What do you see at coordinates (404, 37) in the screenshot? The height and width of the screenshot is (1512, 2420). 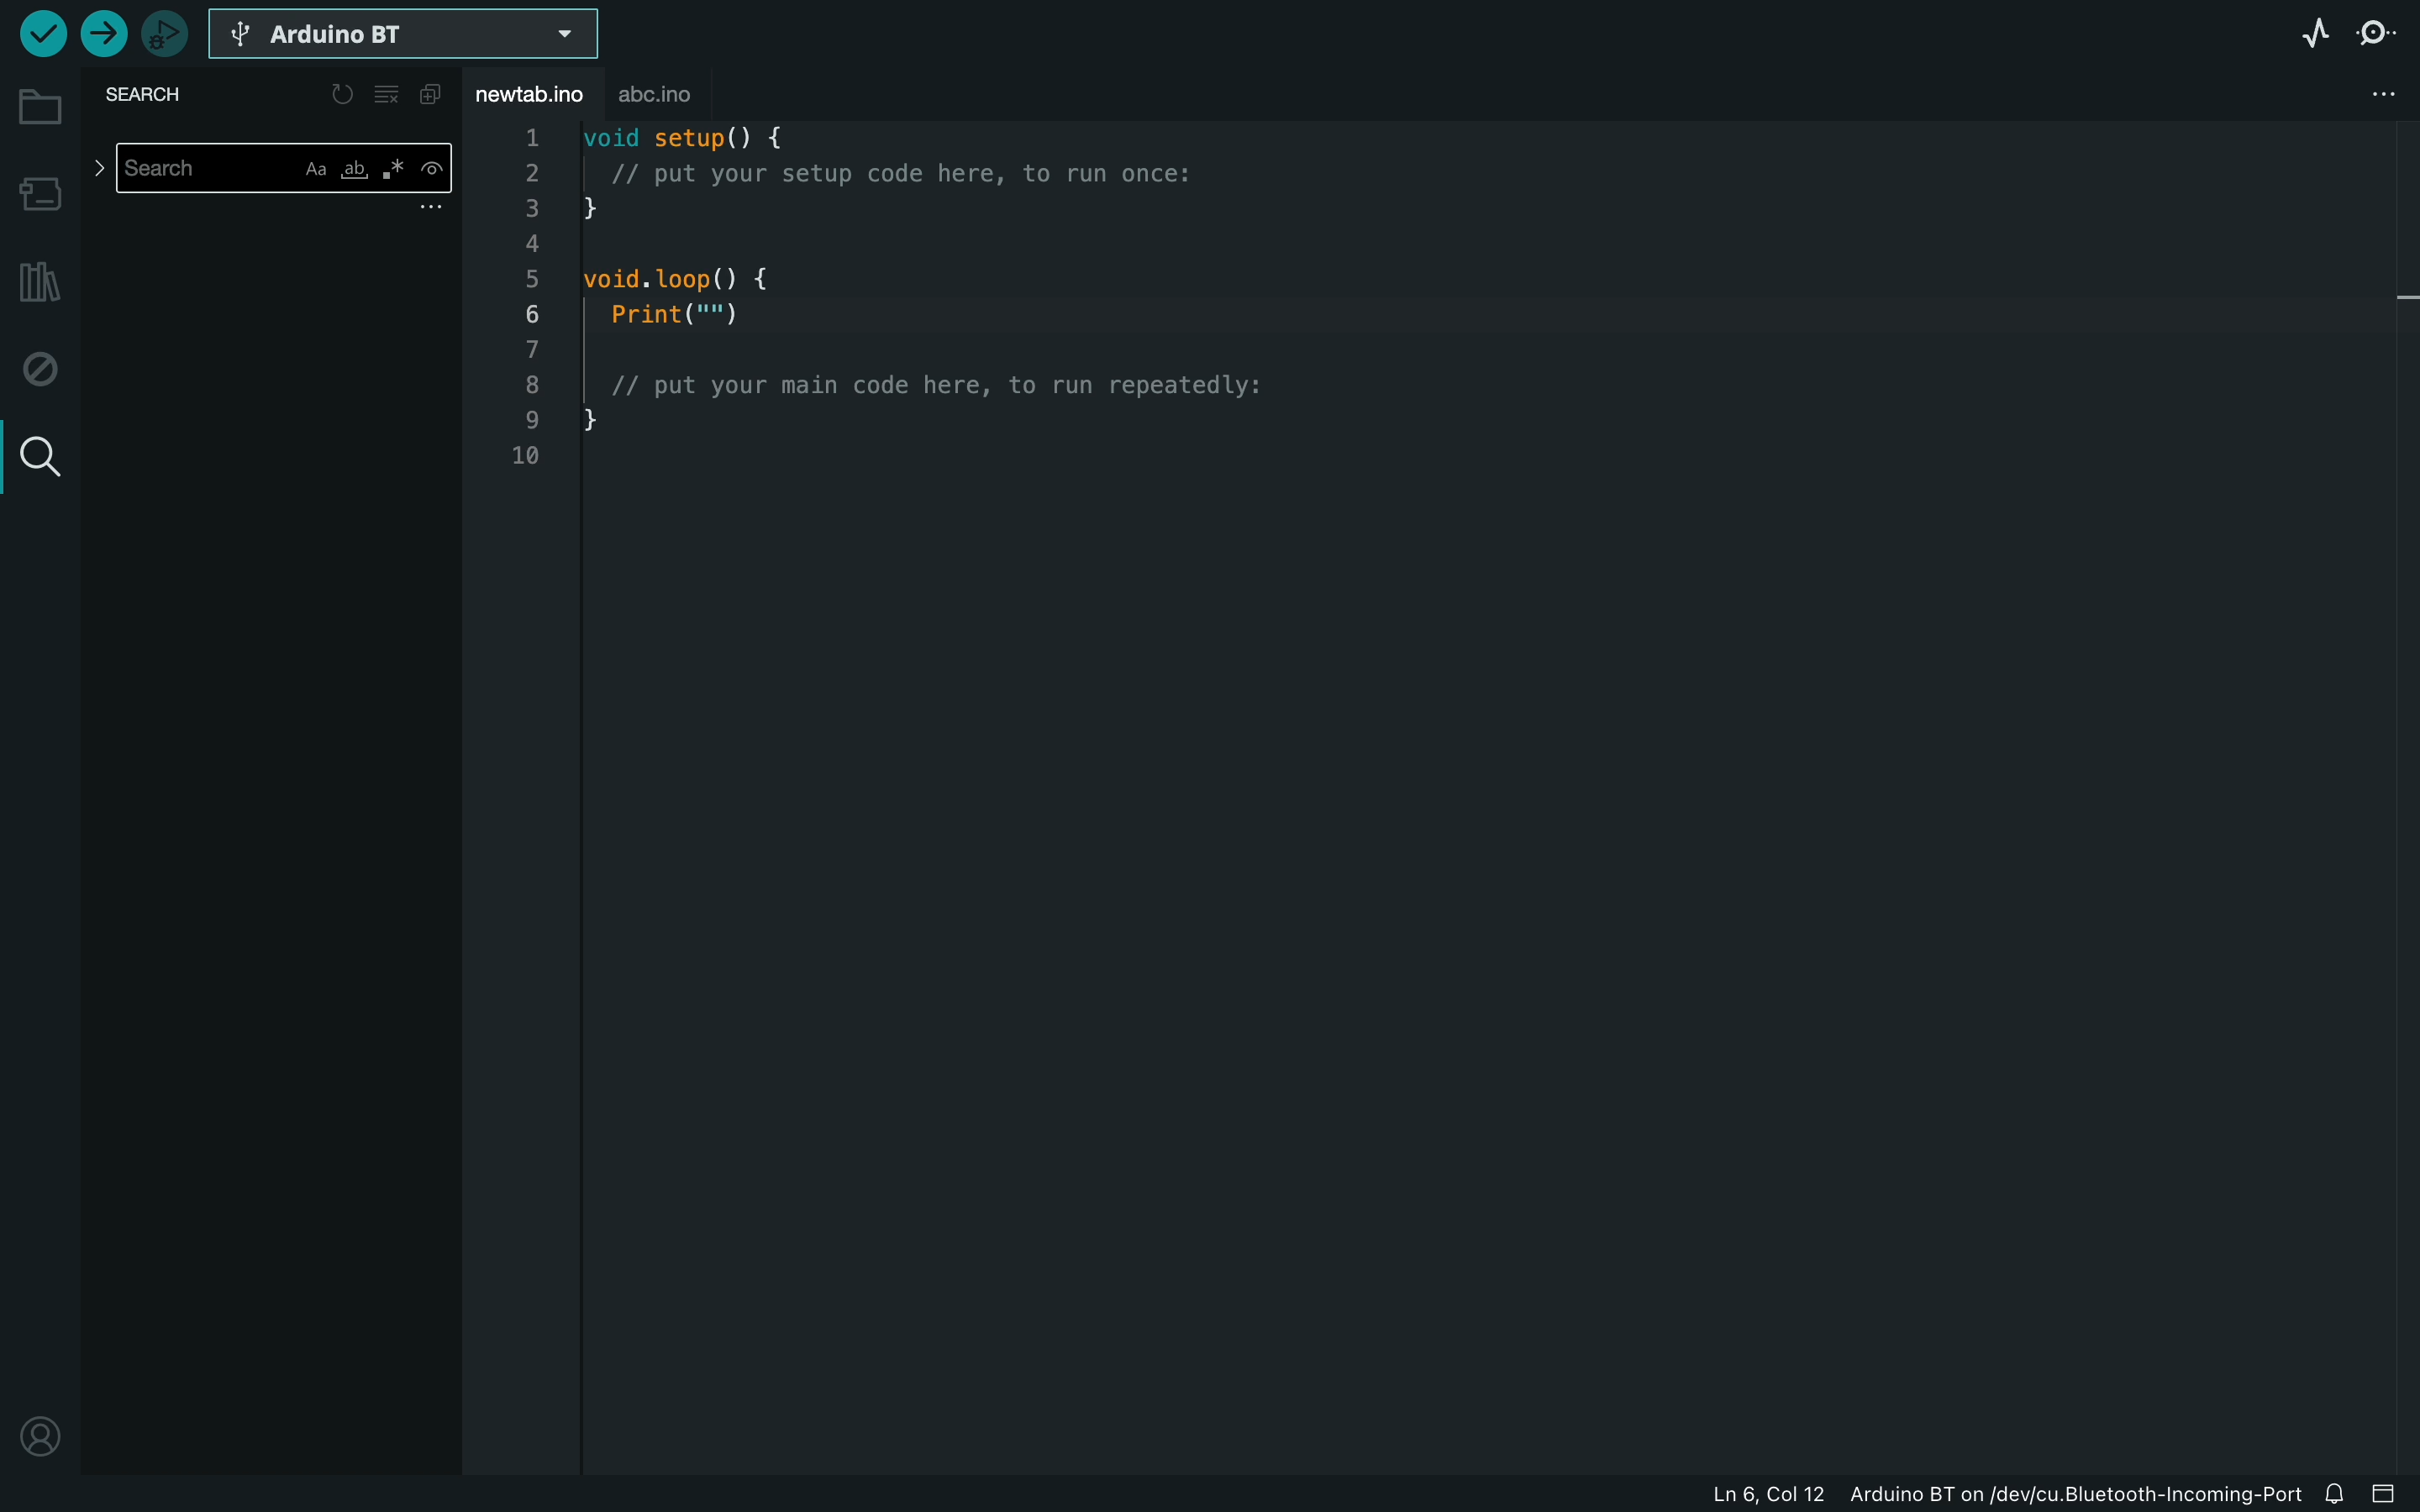 I see `select board` at bounding box center [404, 37].